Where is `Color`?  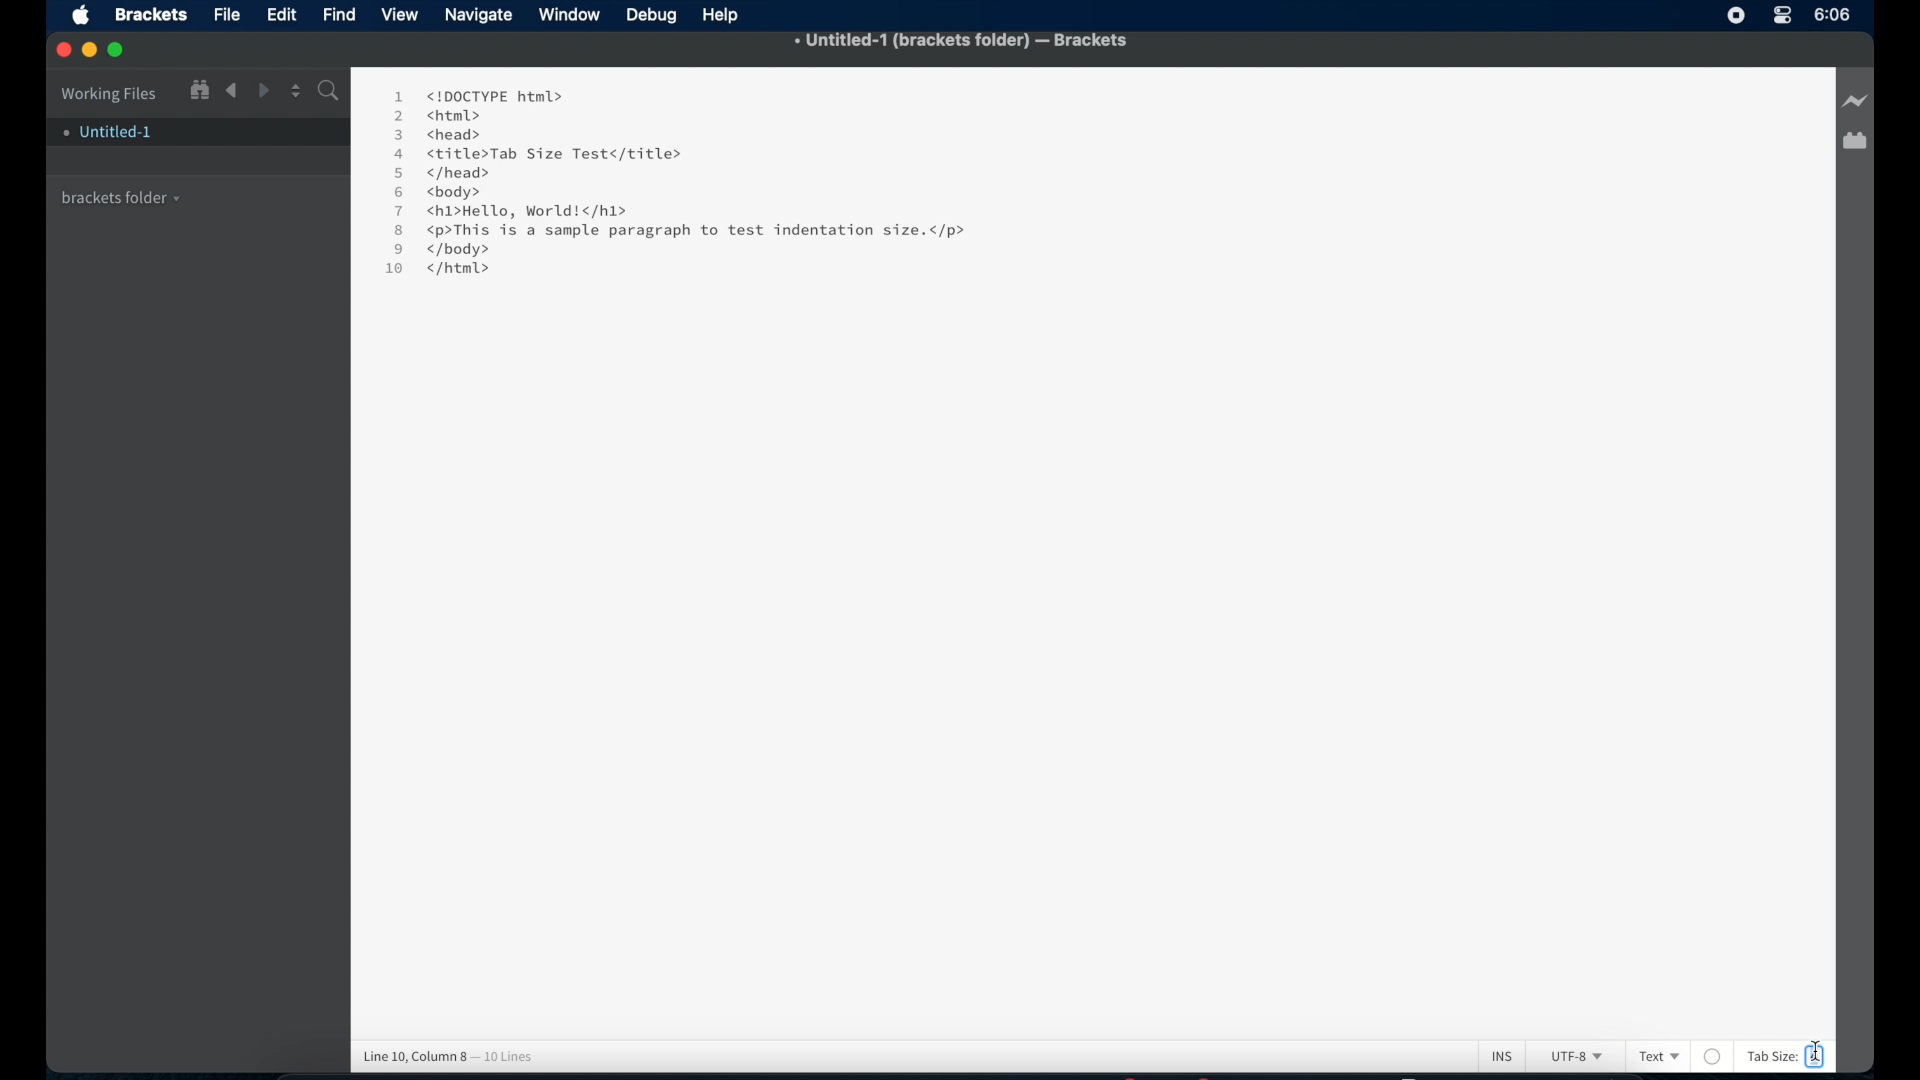
Color is located at coordinates (1721, 1056).